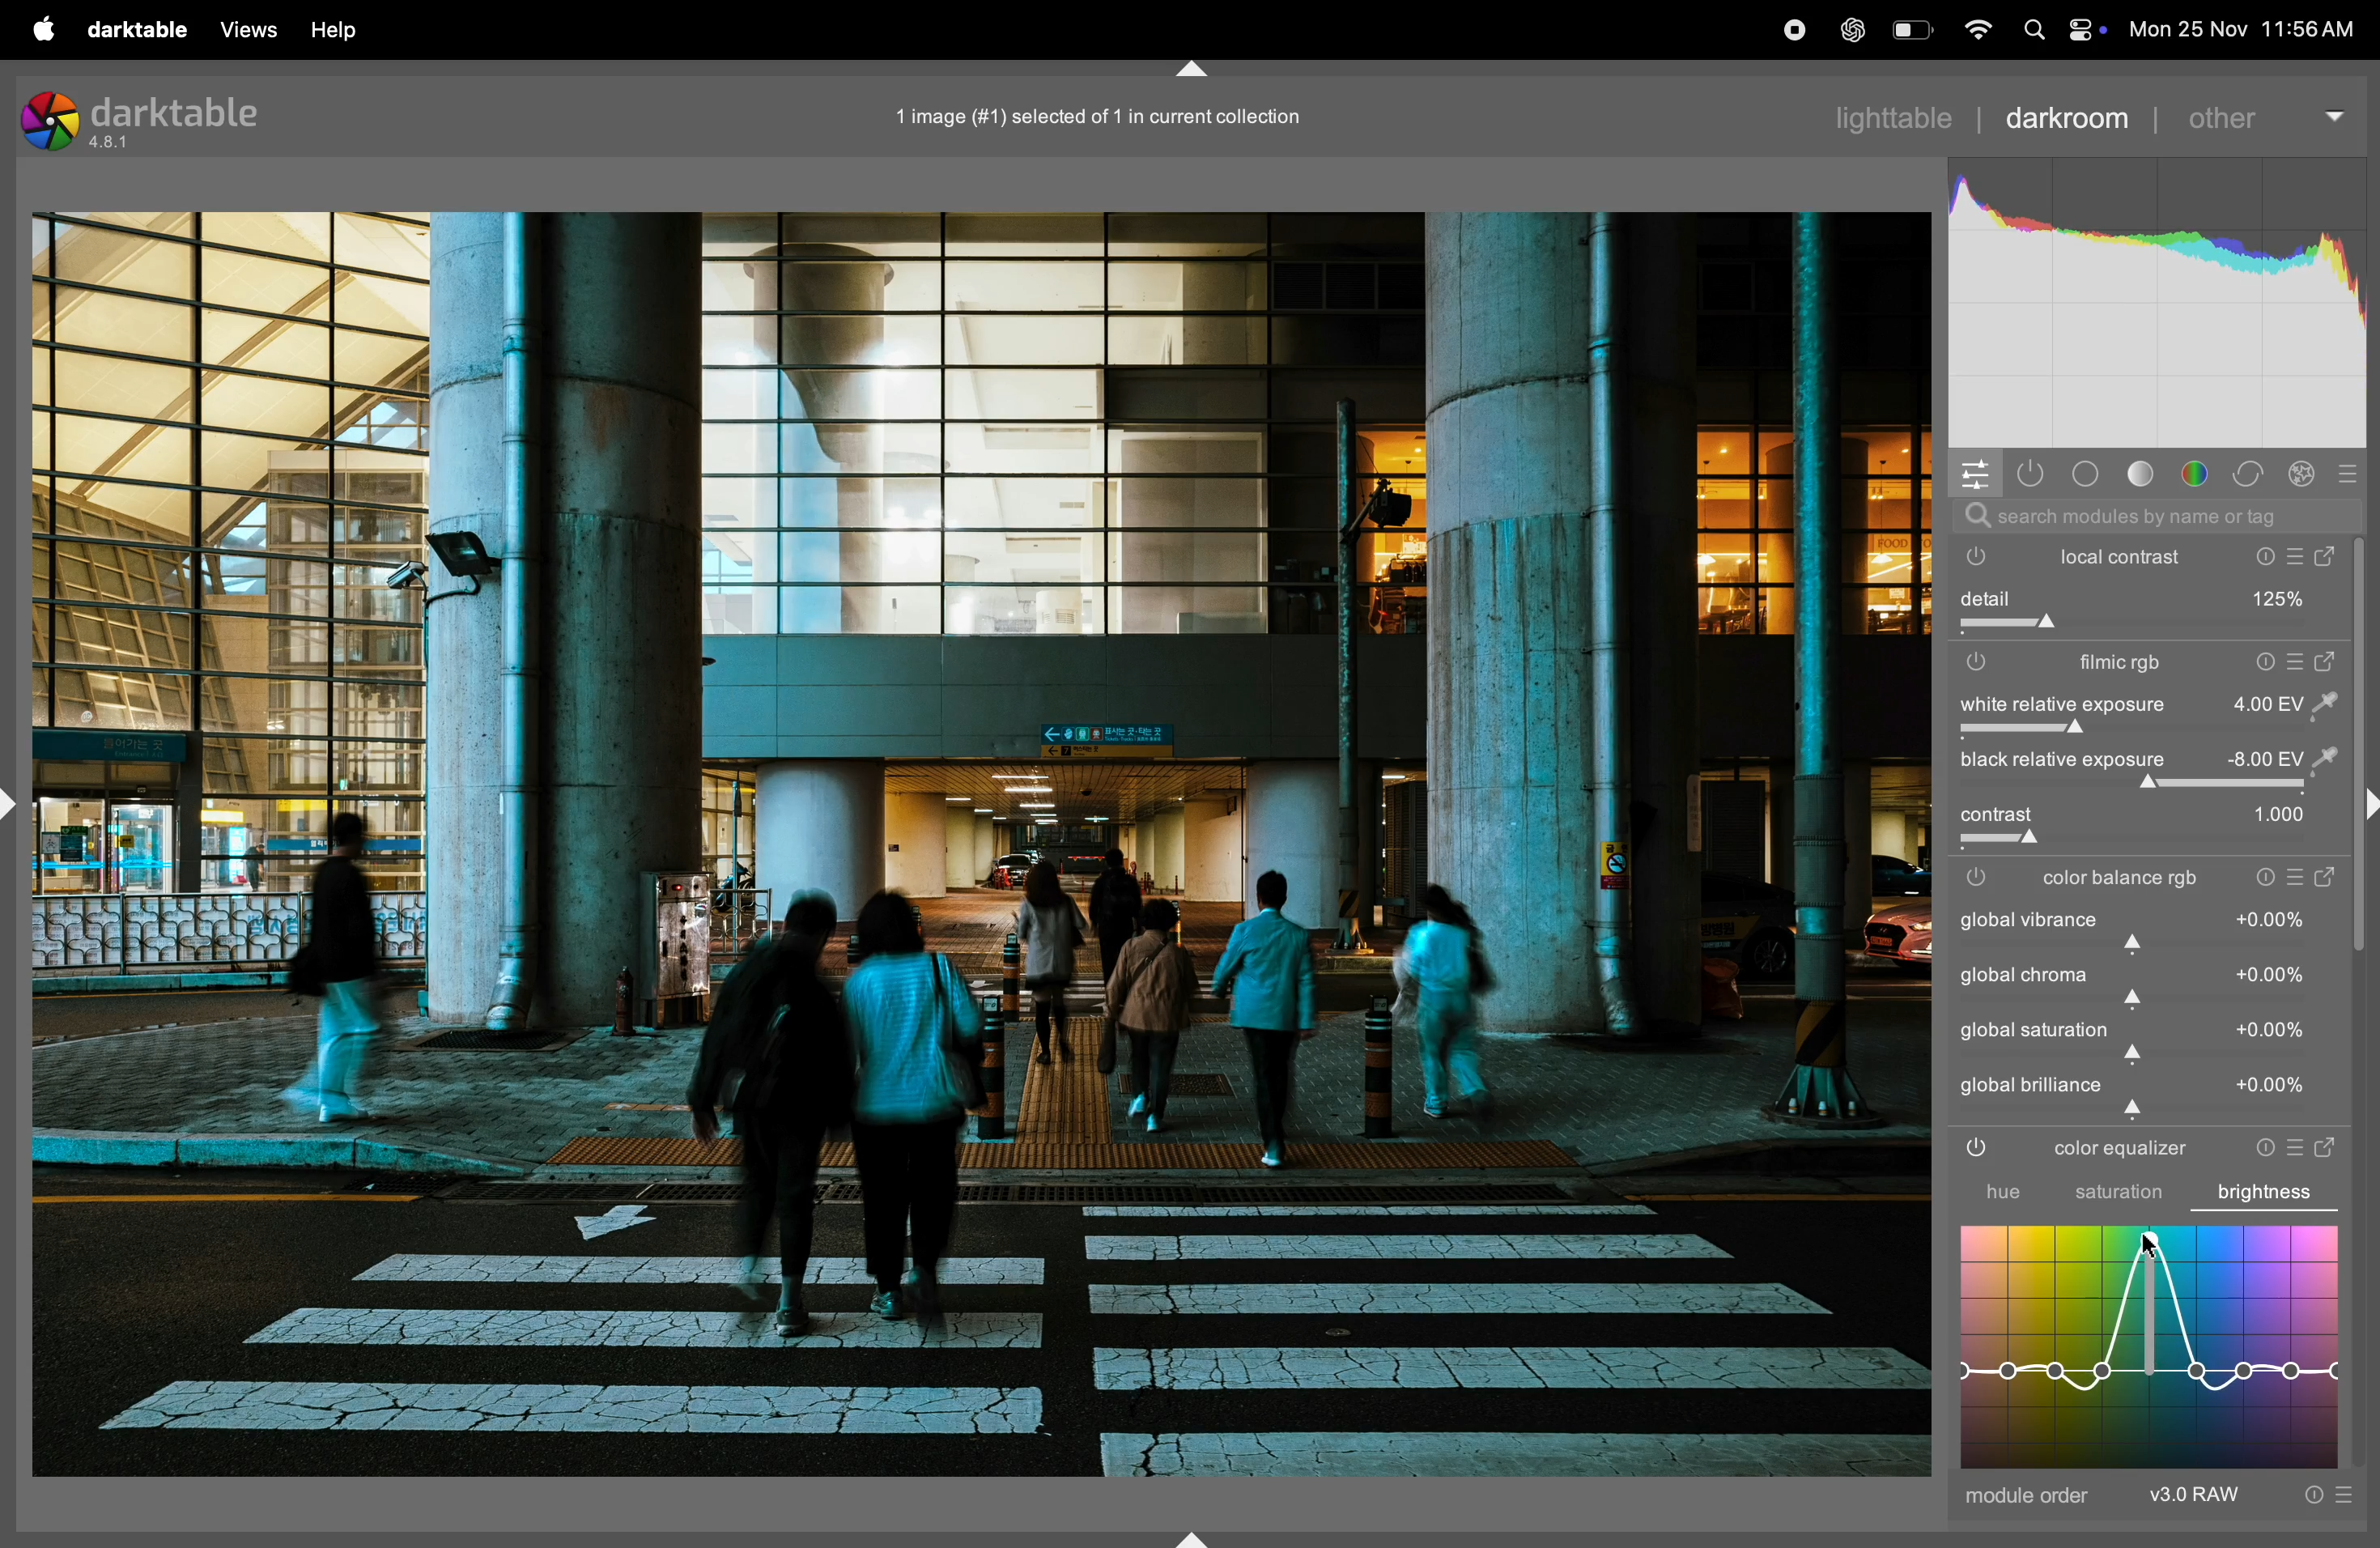 This screenshot has height=1548, width=2380. What do you see at coordinates (179, 109) in the screenshot?
I see `darktable` at bounding box center [179, 109].